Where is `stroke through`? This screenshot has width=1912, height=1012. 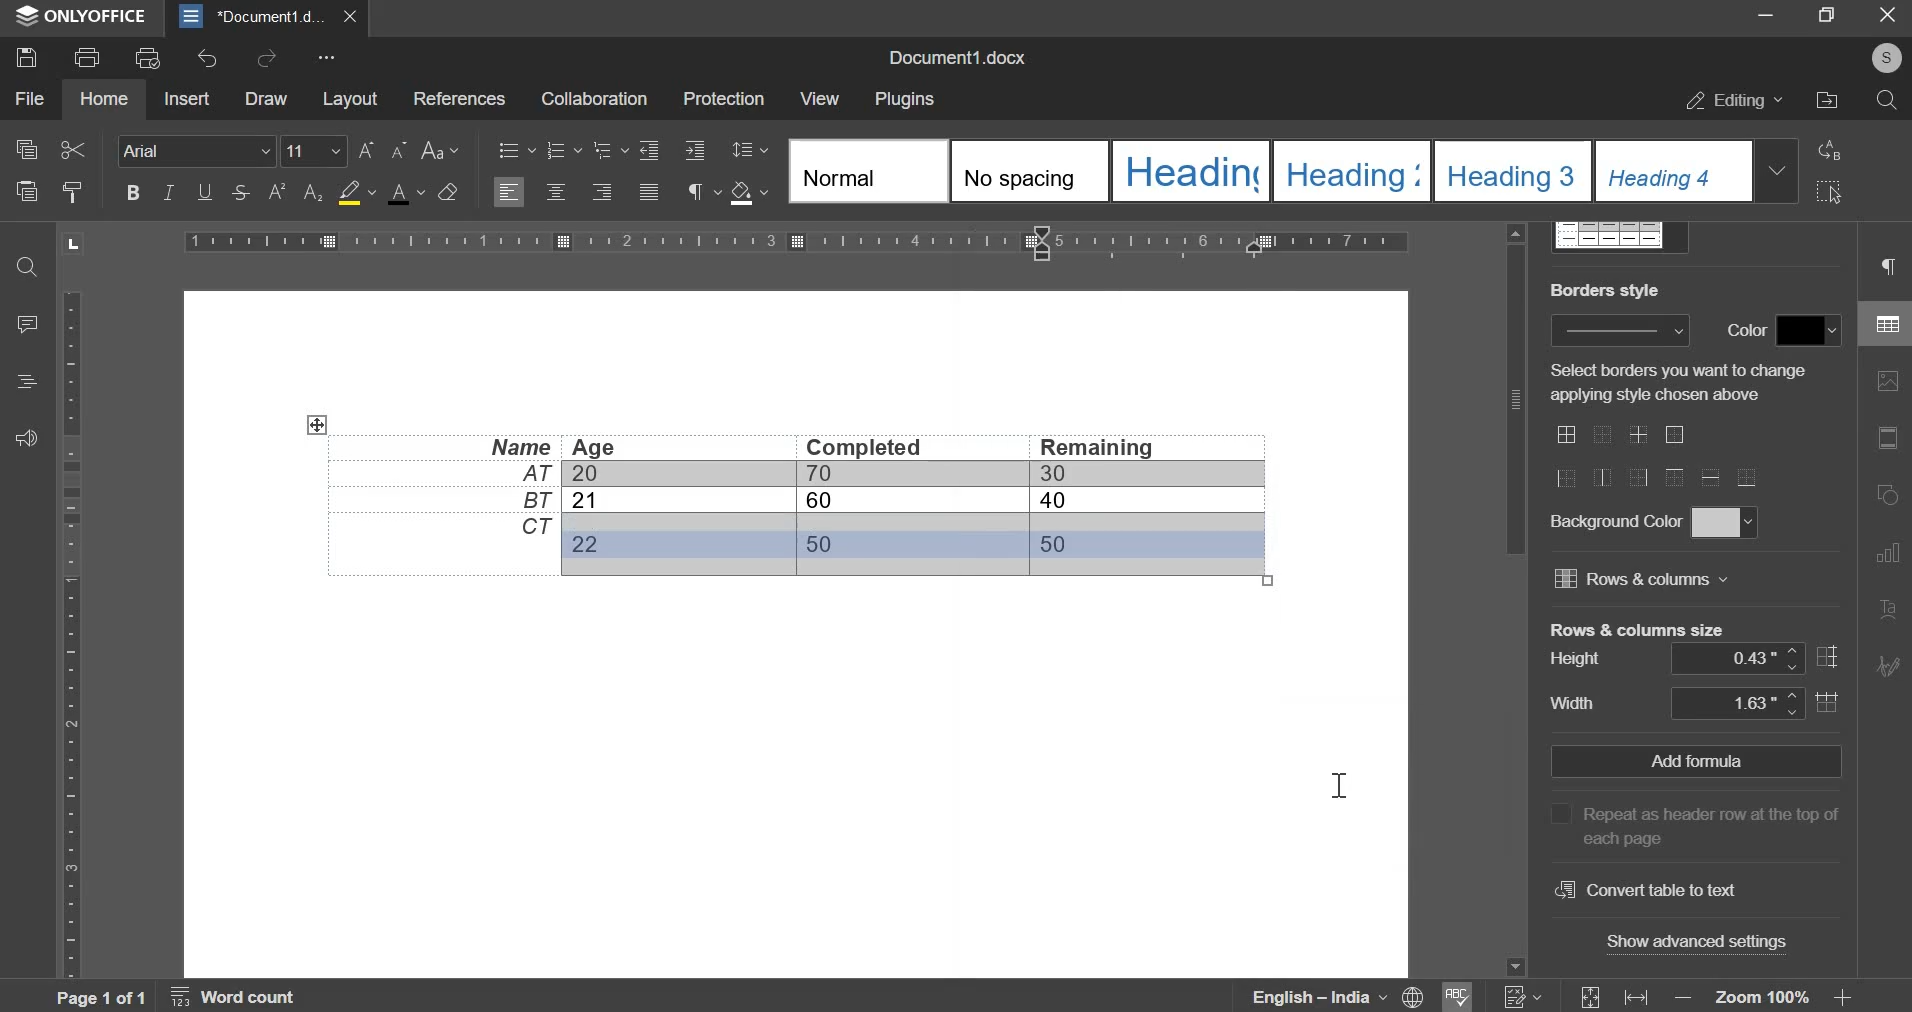
stroke through is located at coordinates (238, 192).